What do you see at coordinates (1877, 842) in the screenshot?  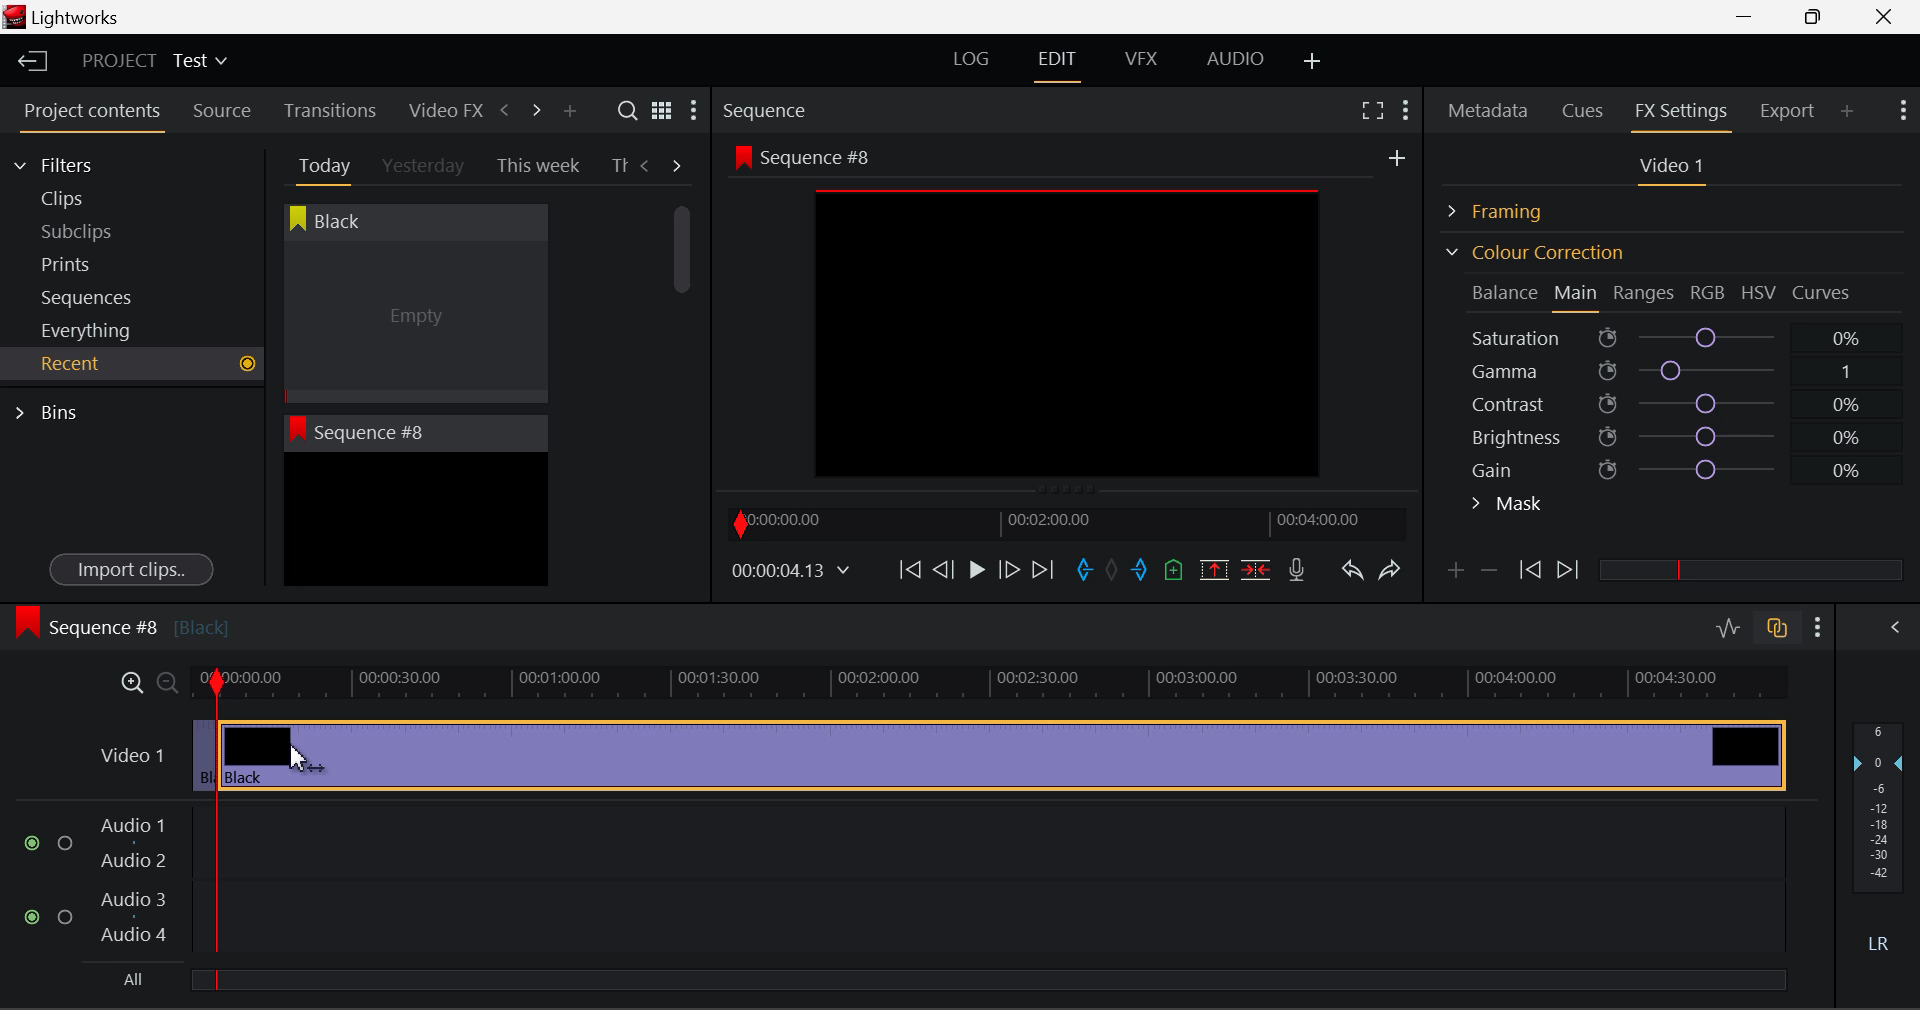 I see `Decibel Gain` at bounding box center [1877, 842].